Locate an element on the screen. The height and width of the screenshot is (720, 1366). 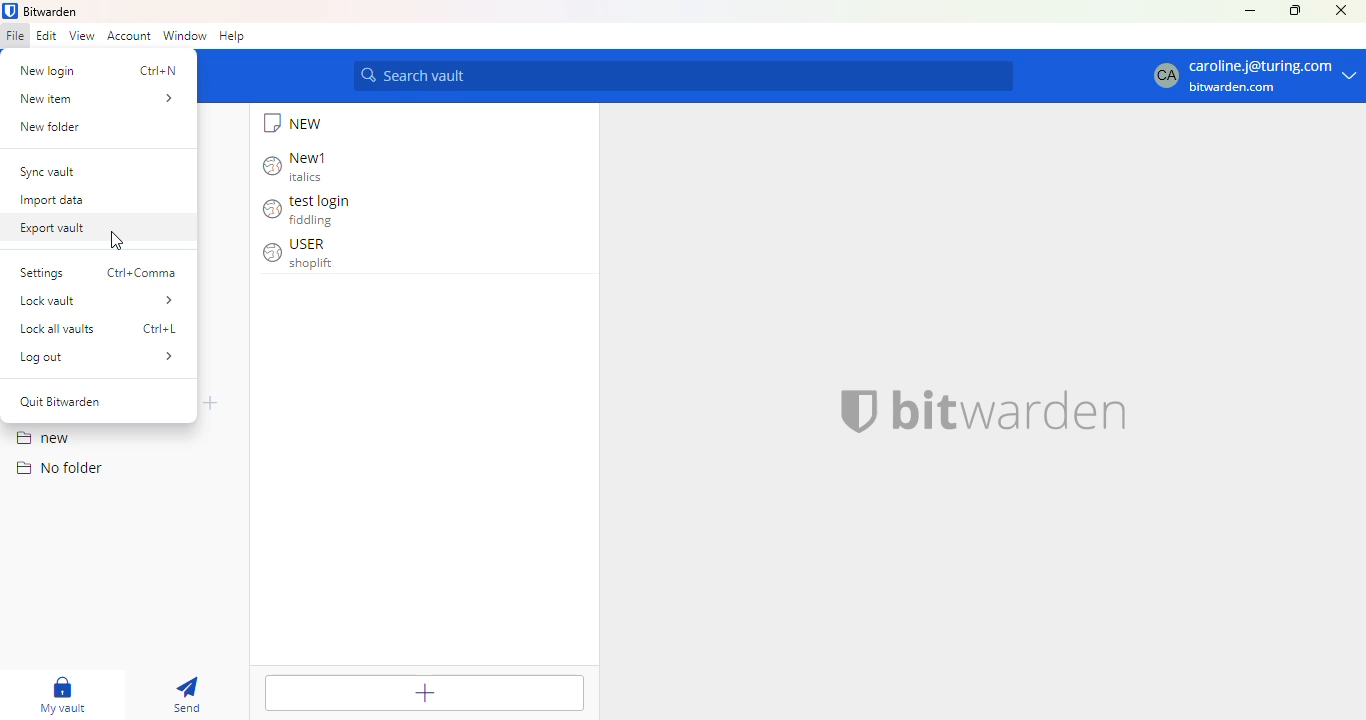
CA Caroline.j@turing.com is located at coordinates (1256, 77).